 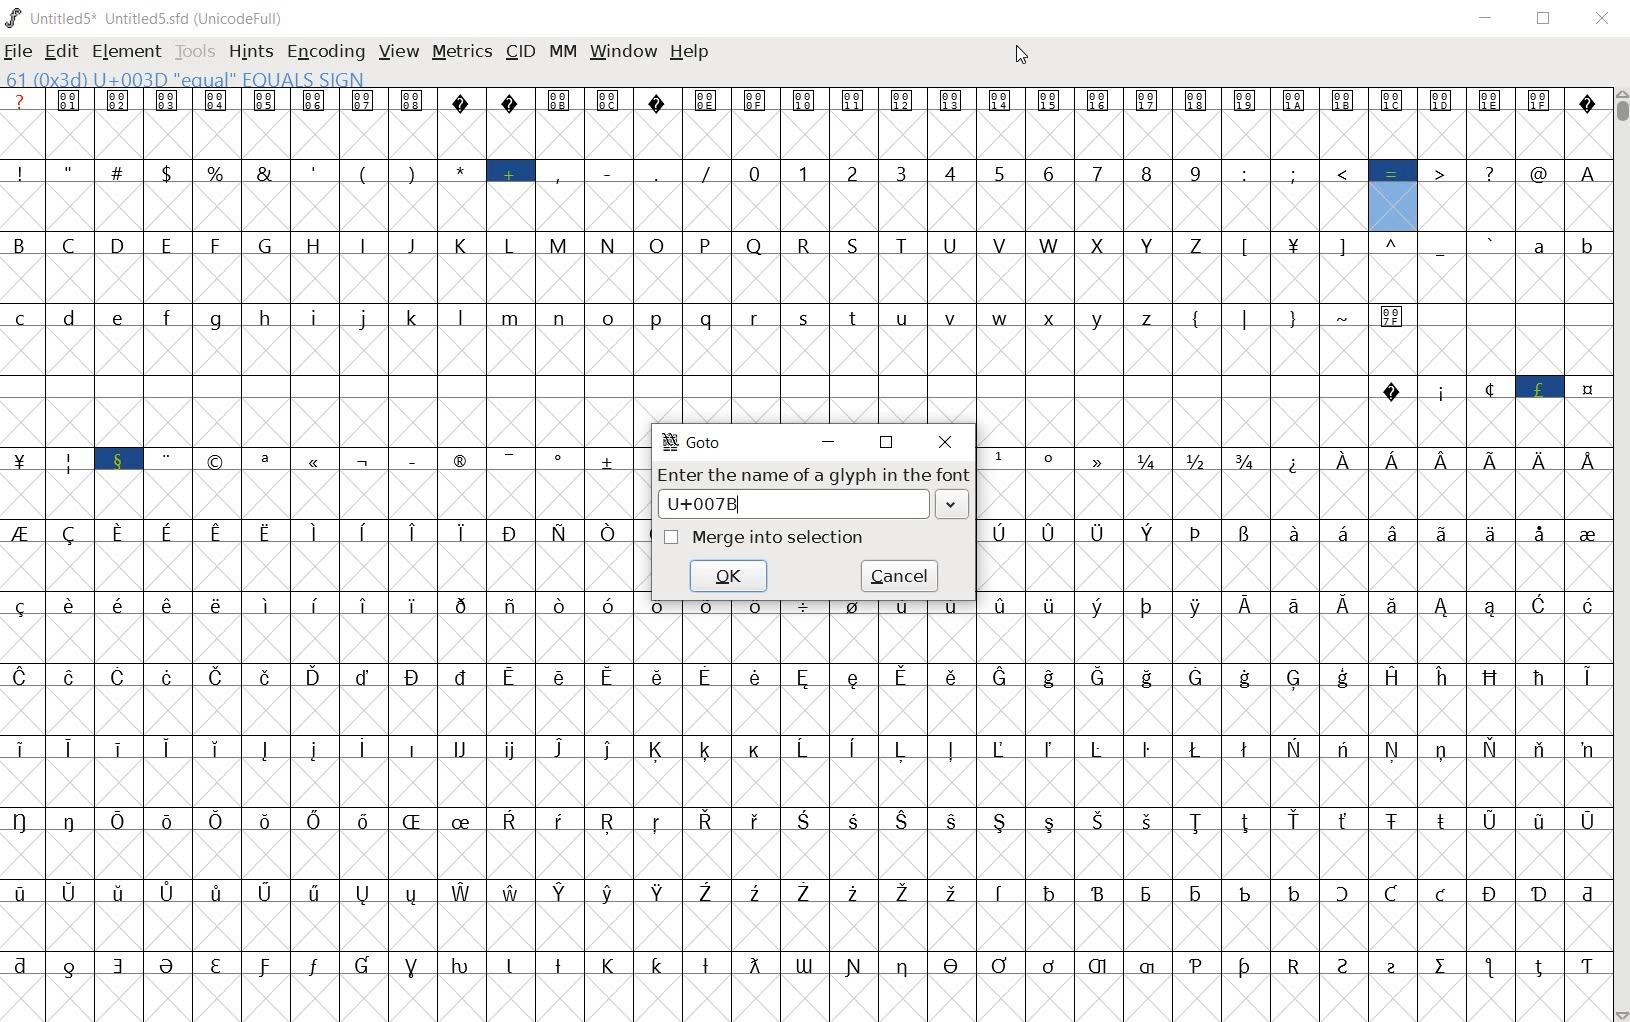 What do you see at coordinates (126, 52) in the screenshot?
I see `element` at bounding box center [126, 52].